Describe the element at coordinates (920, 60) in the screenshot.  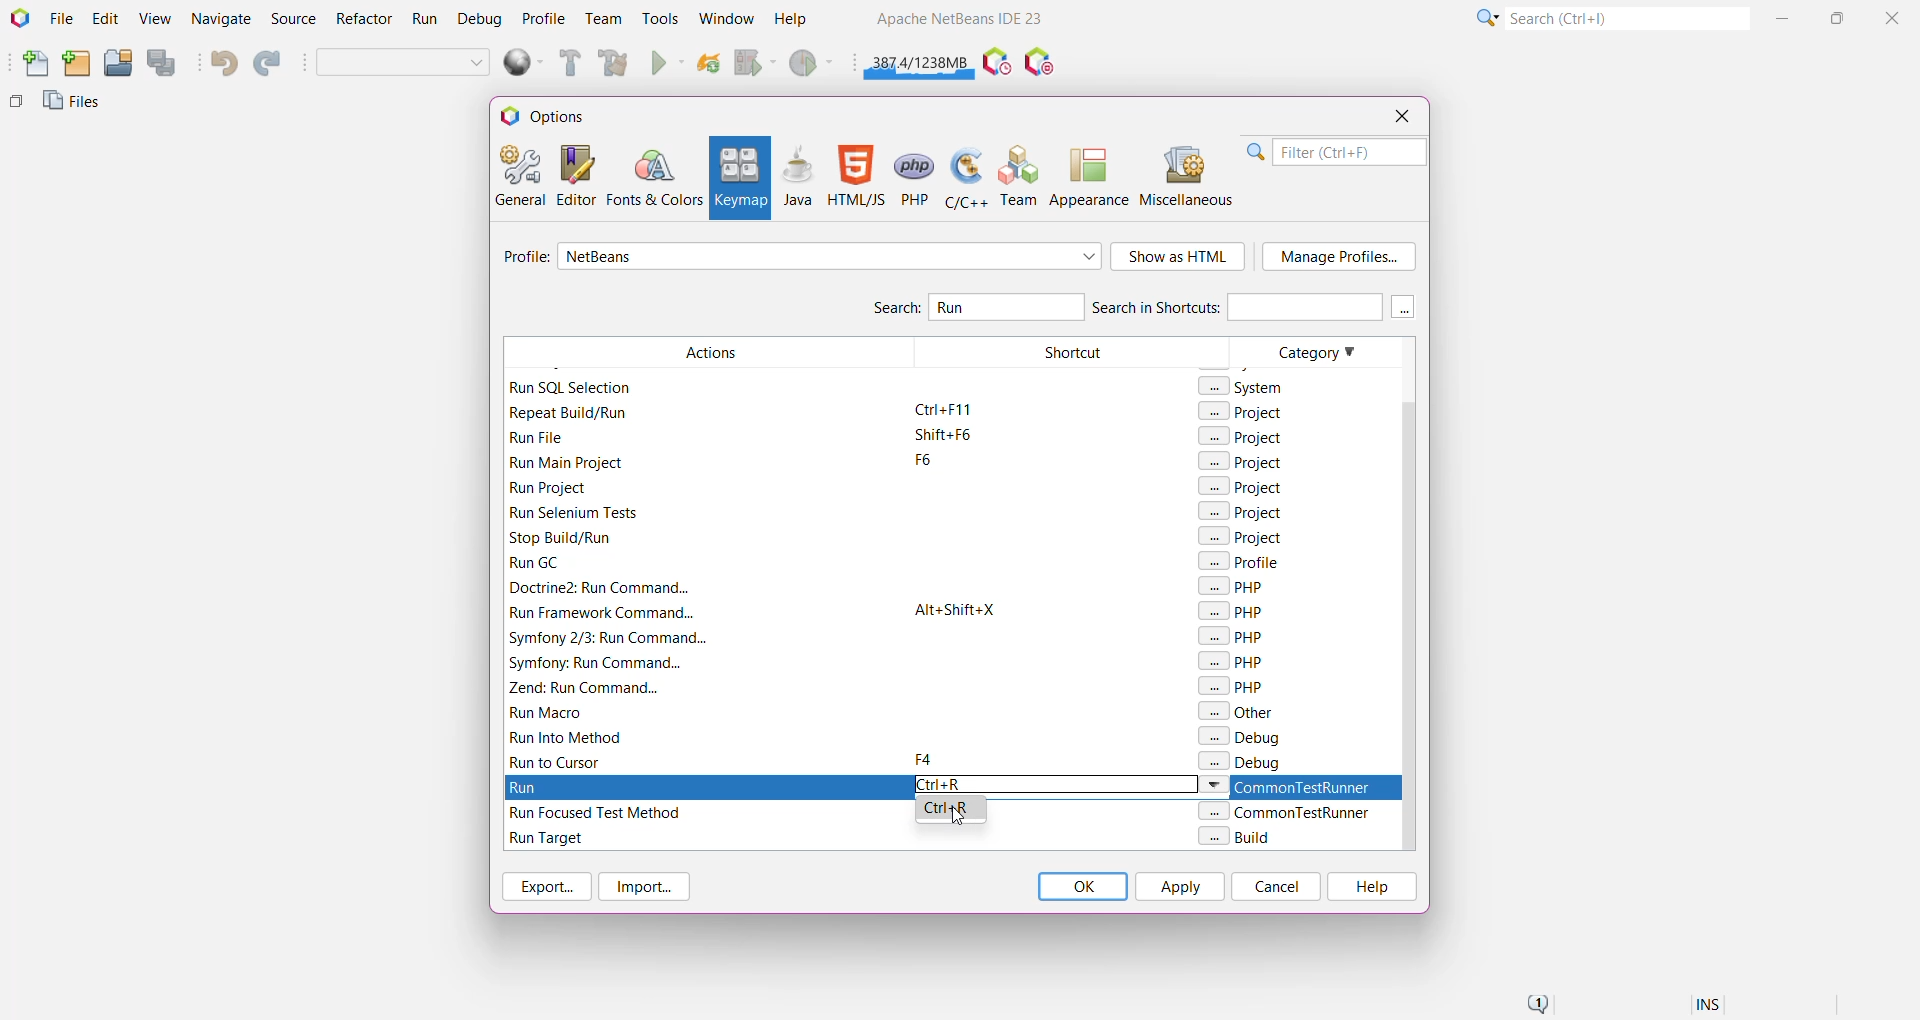
I see `Click to force garbage collection` at that location.